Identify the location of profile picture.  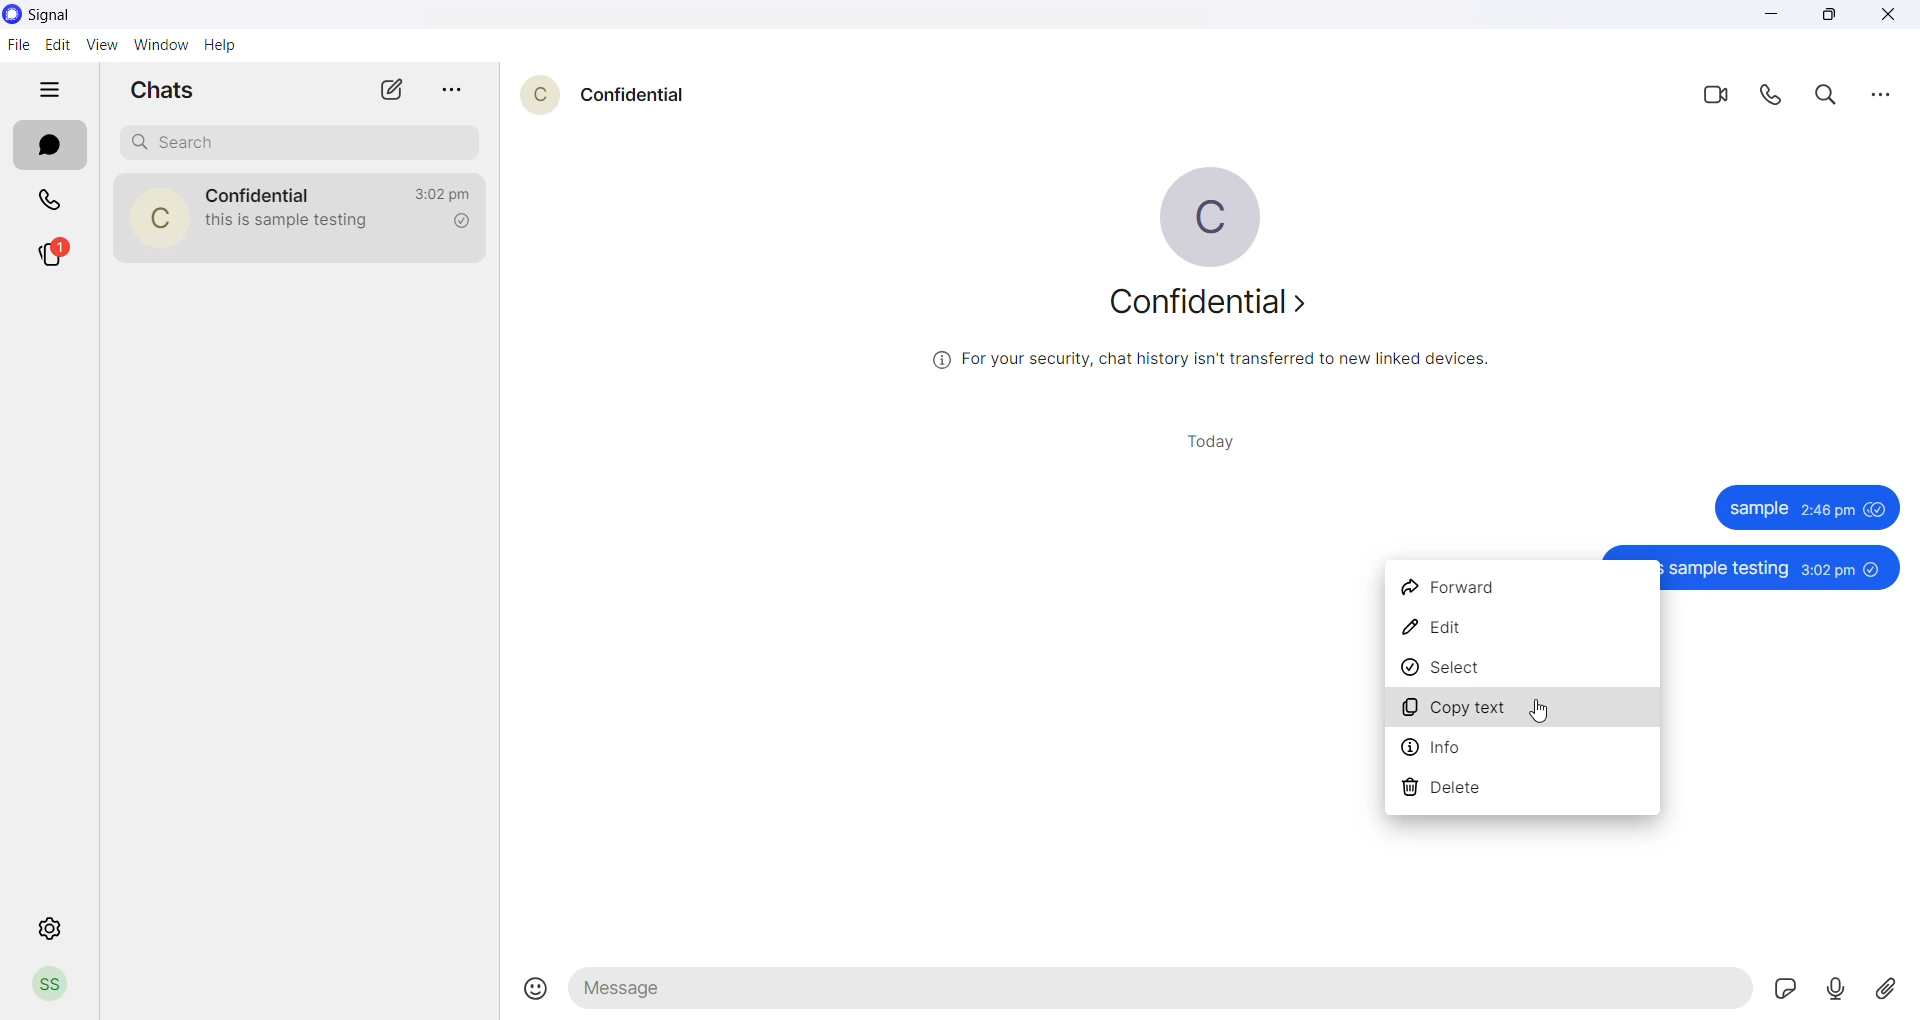
(535, 95).